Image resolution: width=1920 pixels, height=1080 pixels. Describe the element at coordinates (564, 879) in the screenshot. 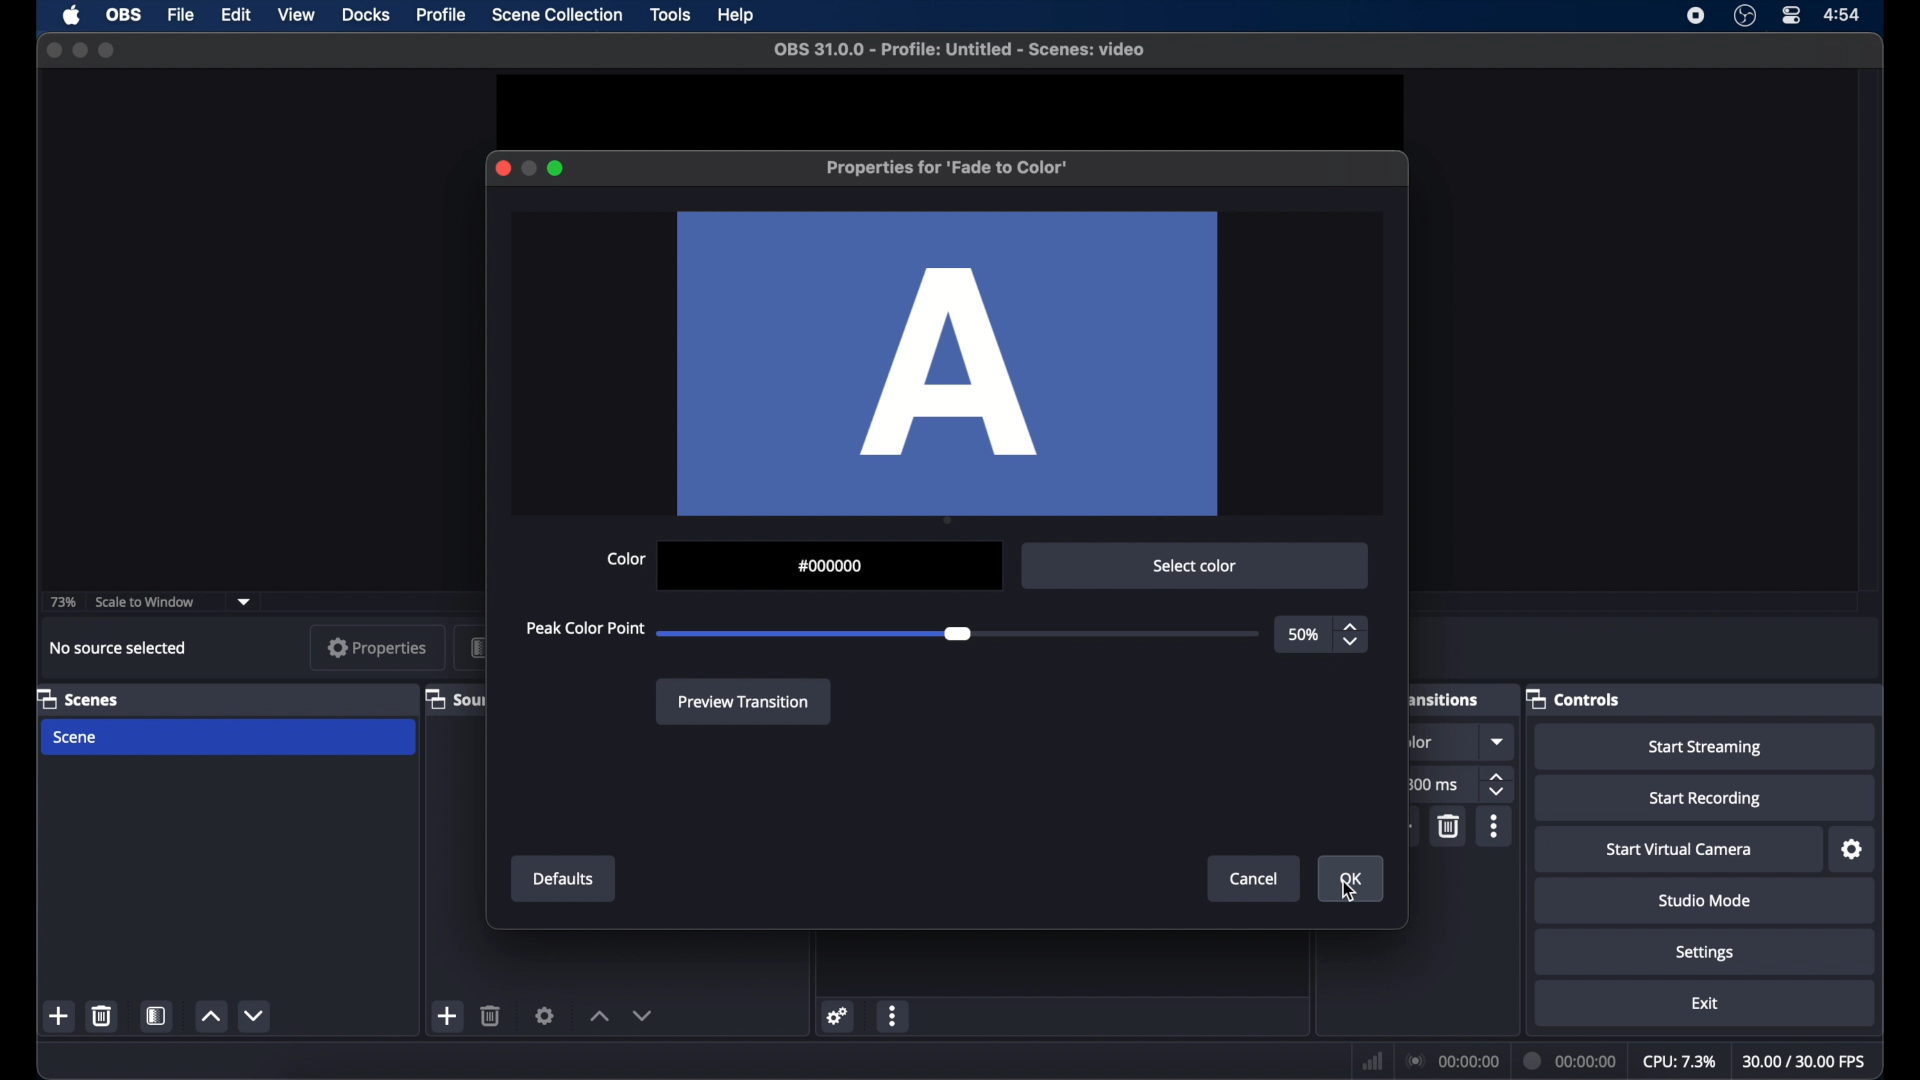

I see `defaults` at that location.